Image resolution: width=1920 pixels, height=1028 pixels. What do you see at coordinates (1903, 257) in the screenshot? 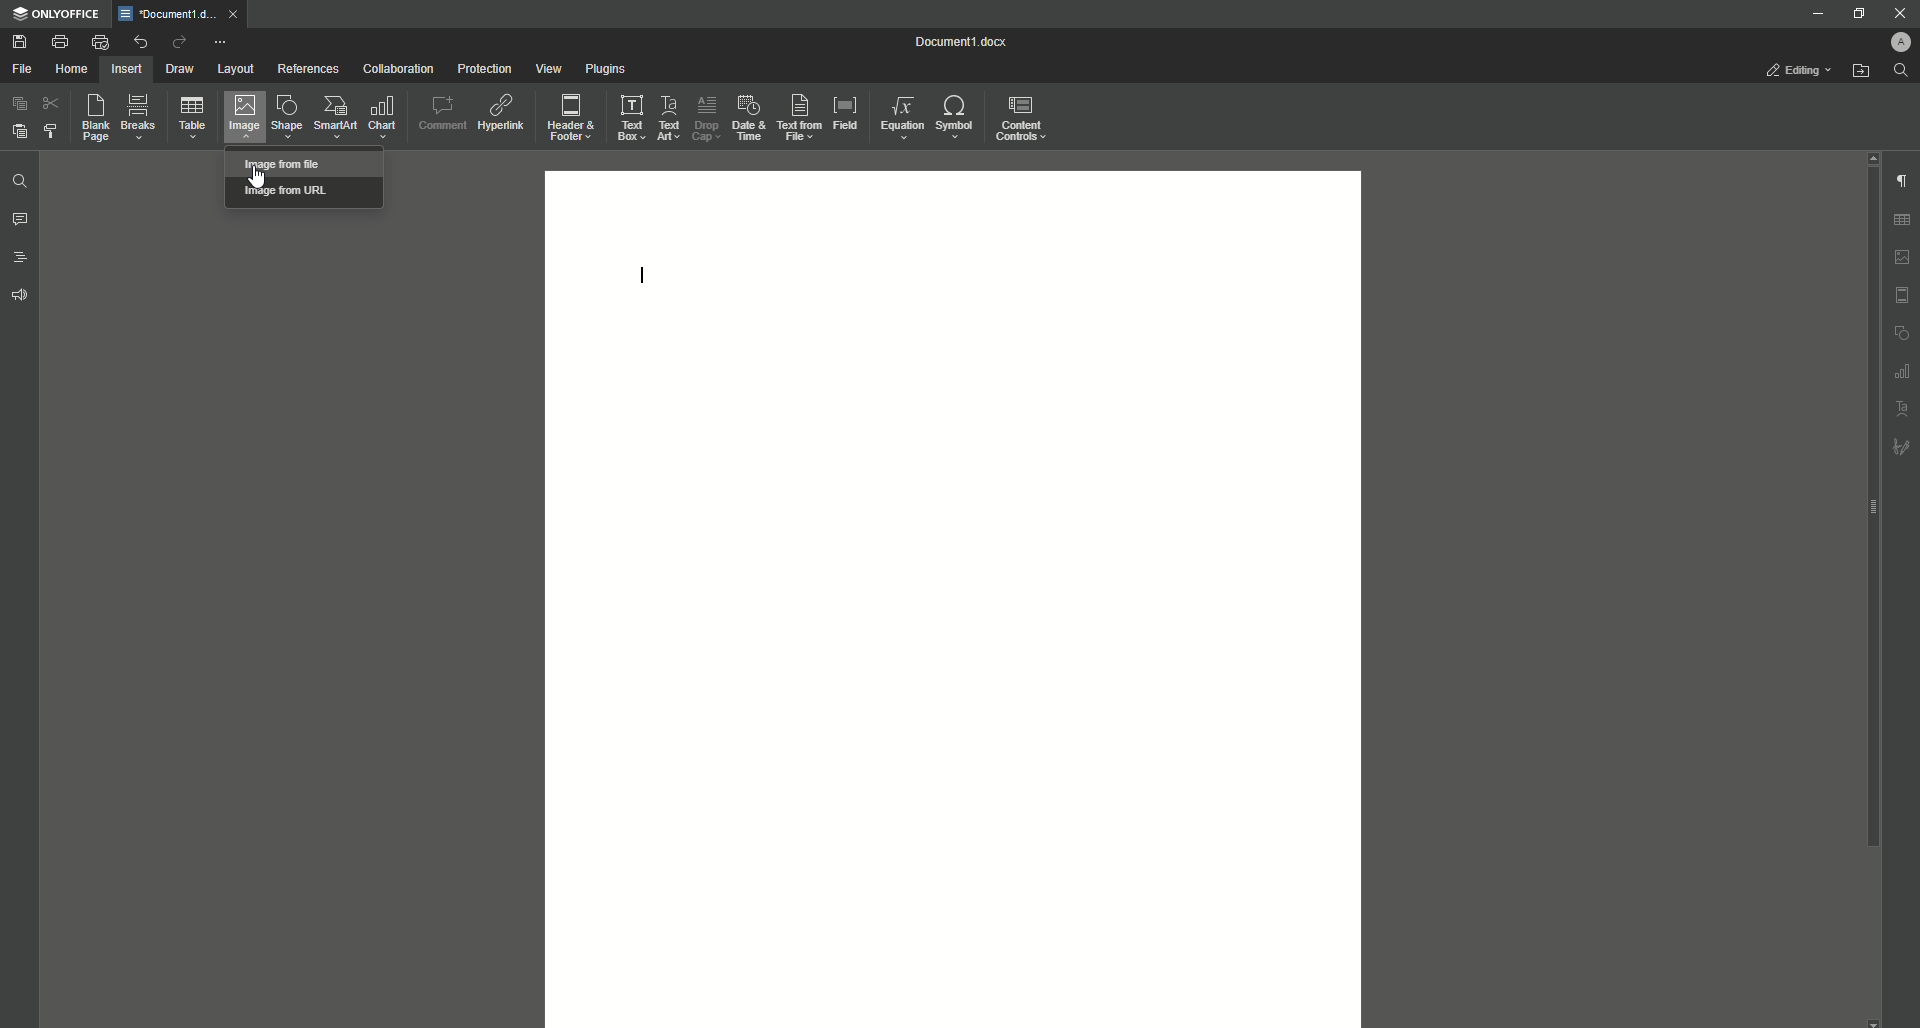
I see `Image Settings` at bounding box center [1903, 257].